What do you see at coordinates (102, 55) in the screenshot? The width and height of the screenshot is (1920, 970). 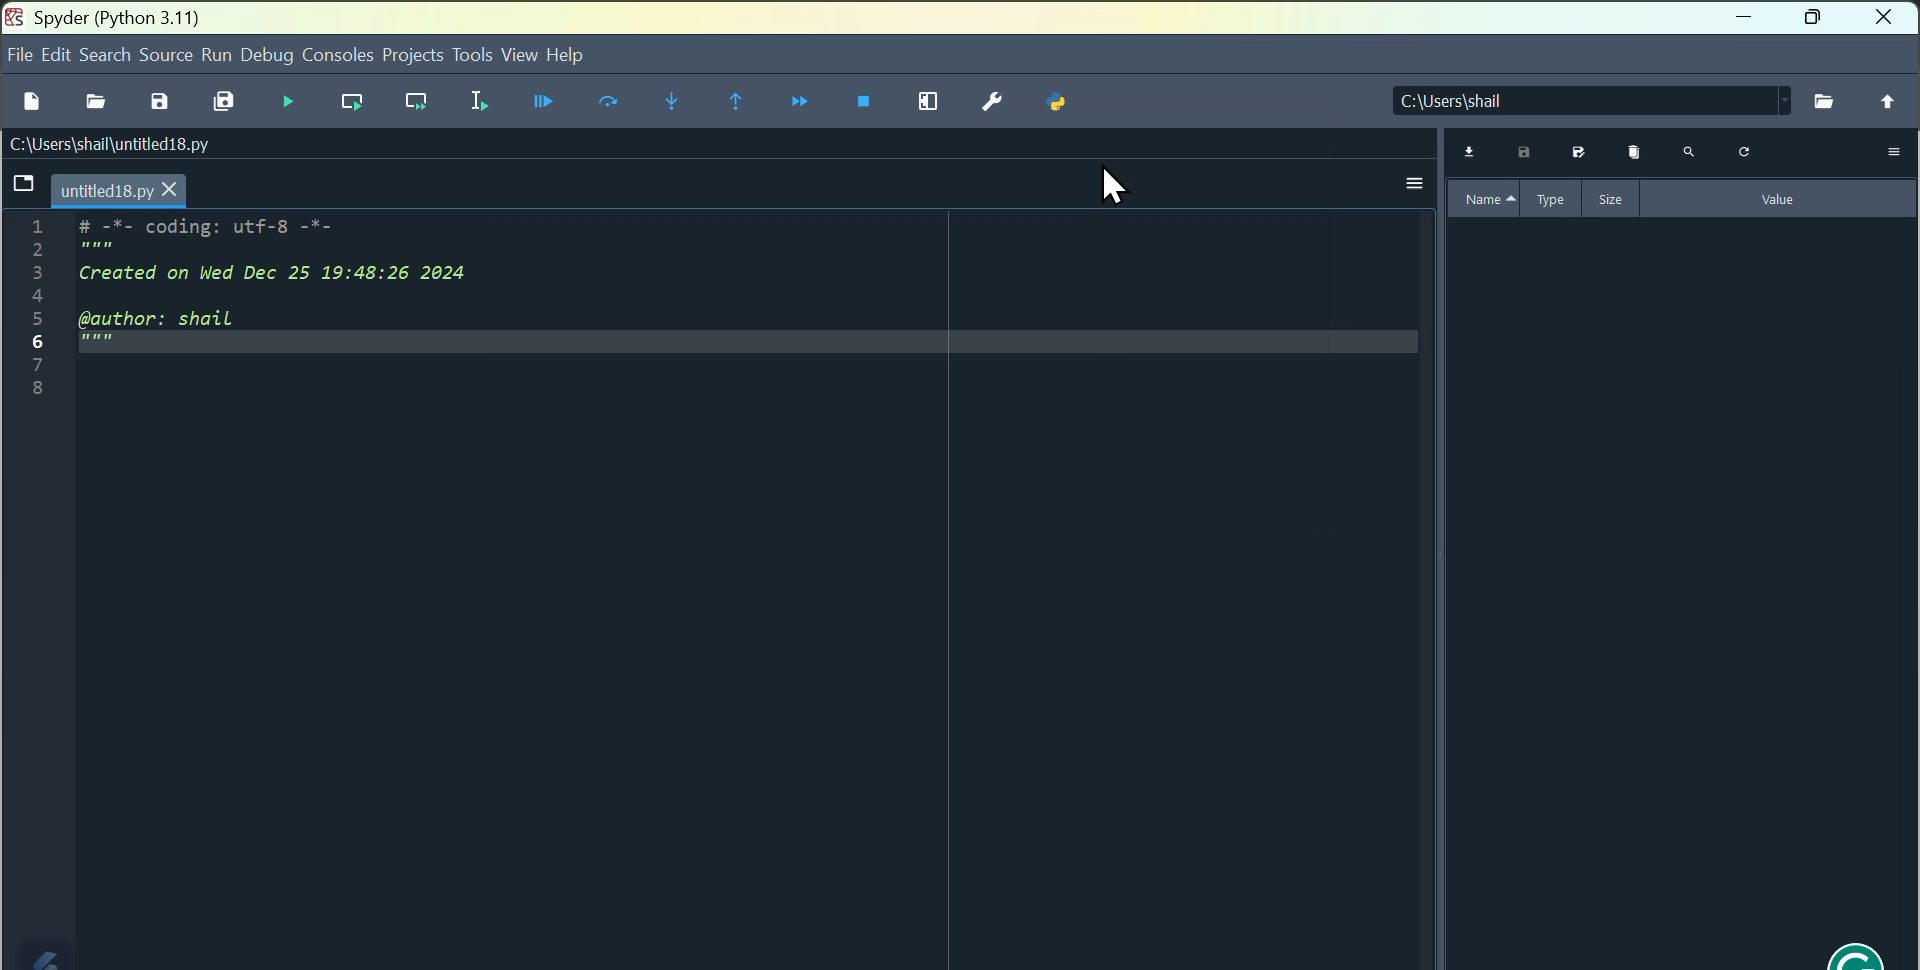 I see `Search` at bounding box center [102, 55].